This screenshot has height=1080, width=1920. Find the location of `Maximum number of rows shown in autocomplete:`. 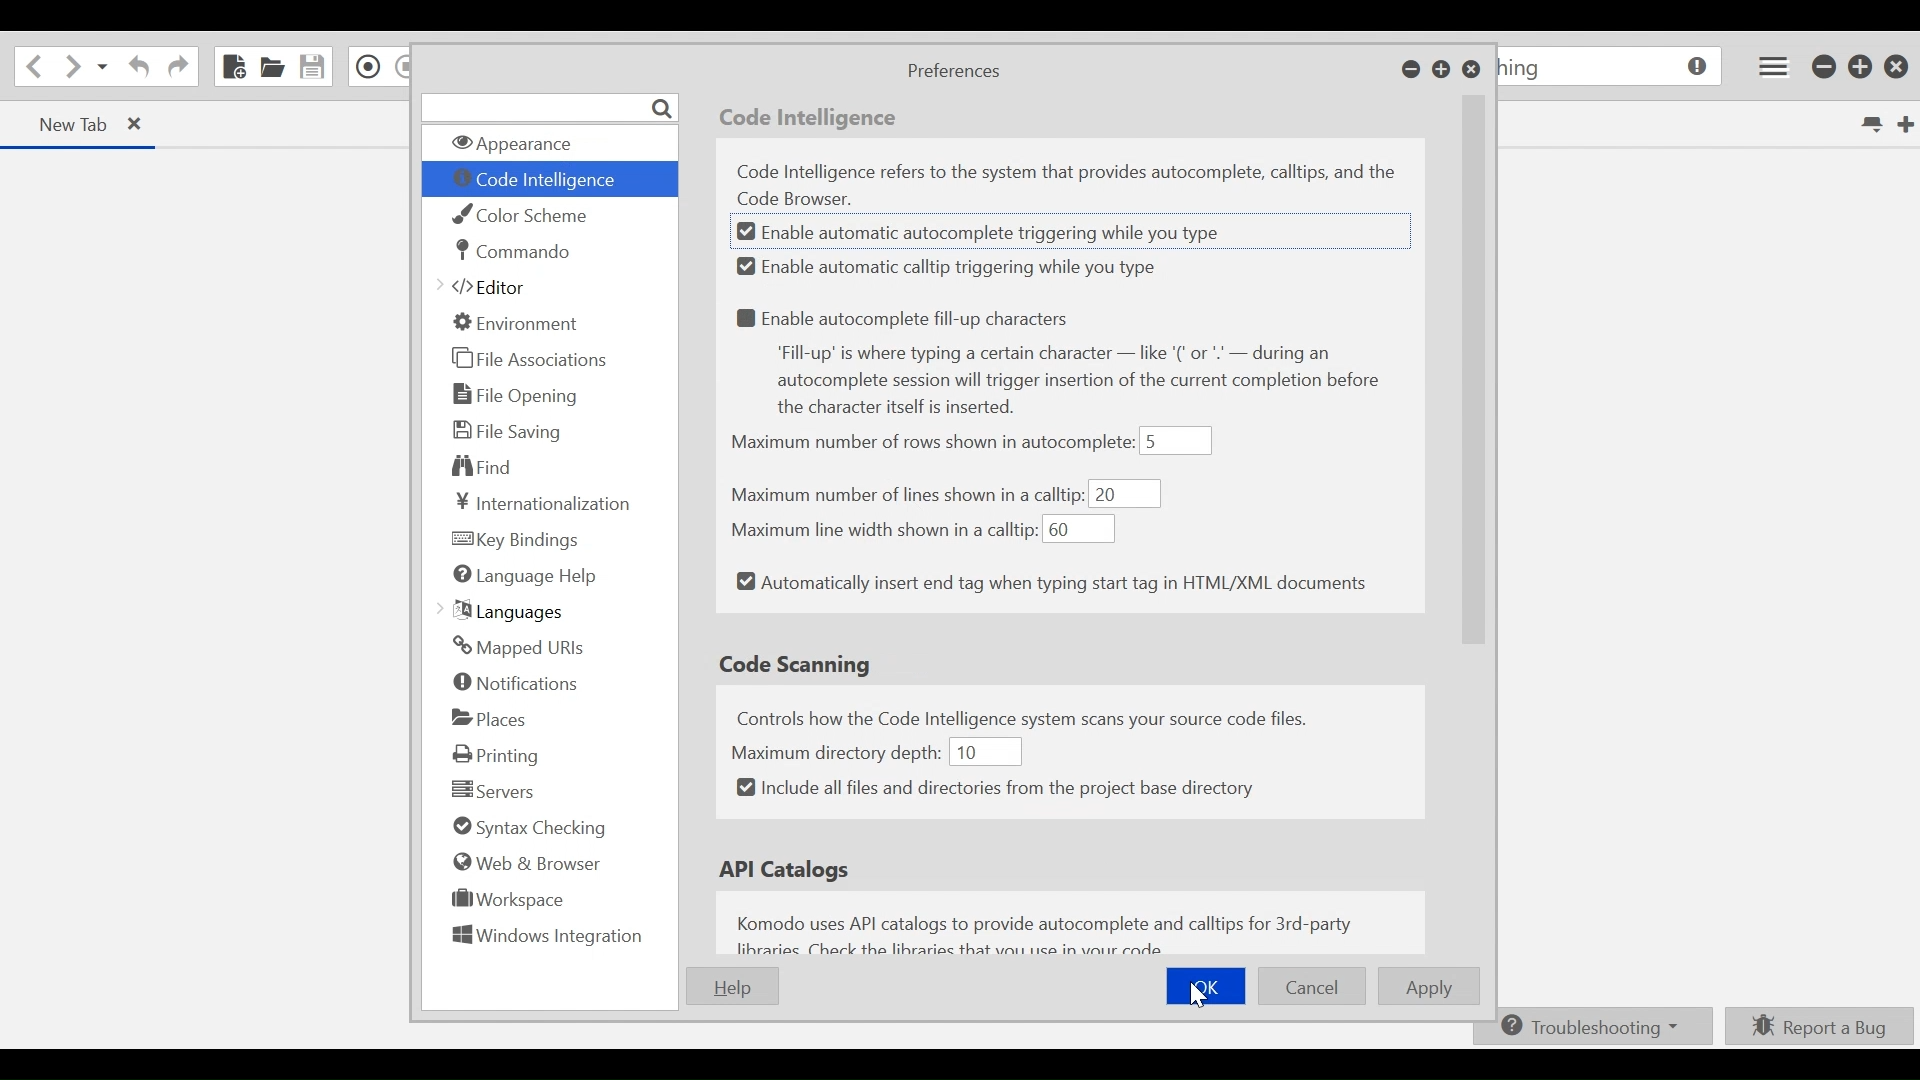

Maximum number of rows shown in autocomplete: is located at coordinates (932, 444).